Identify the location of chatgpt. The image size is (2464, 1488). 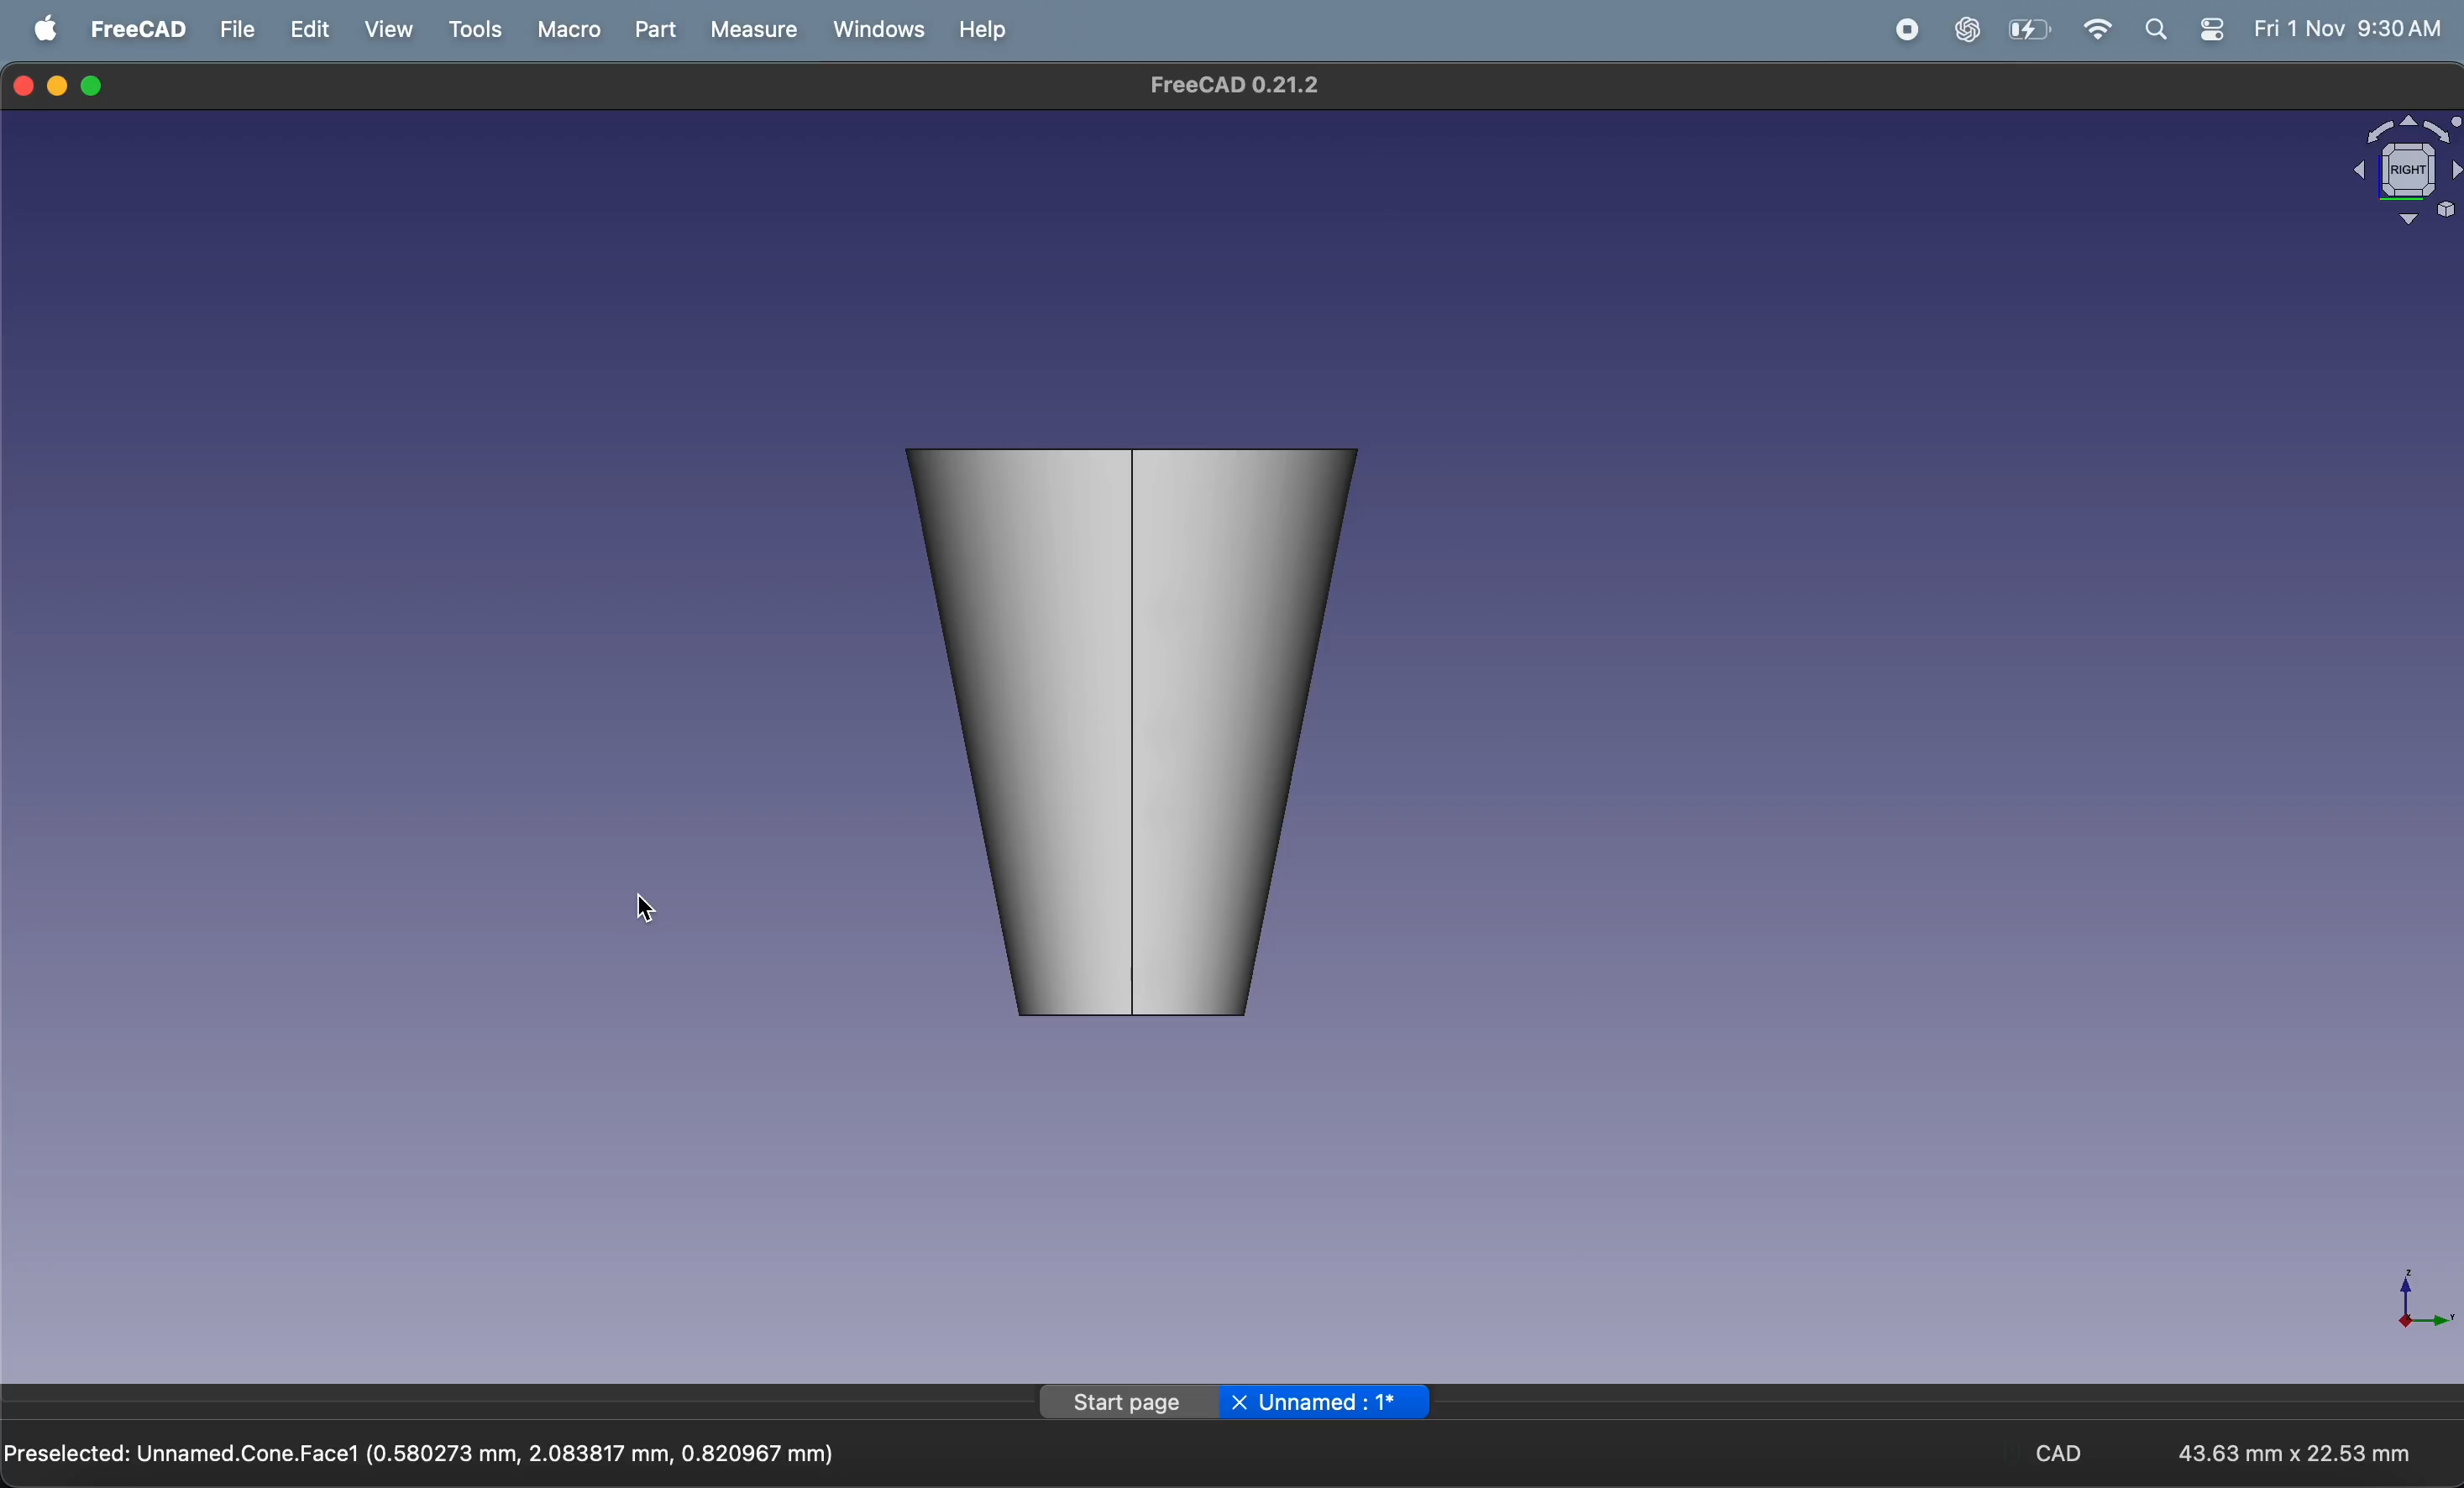
(1964, 29).